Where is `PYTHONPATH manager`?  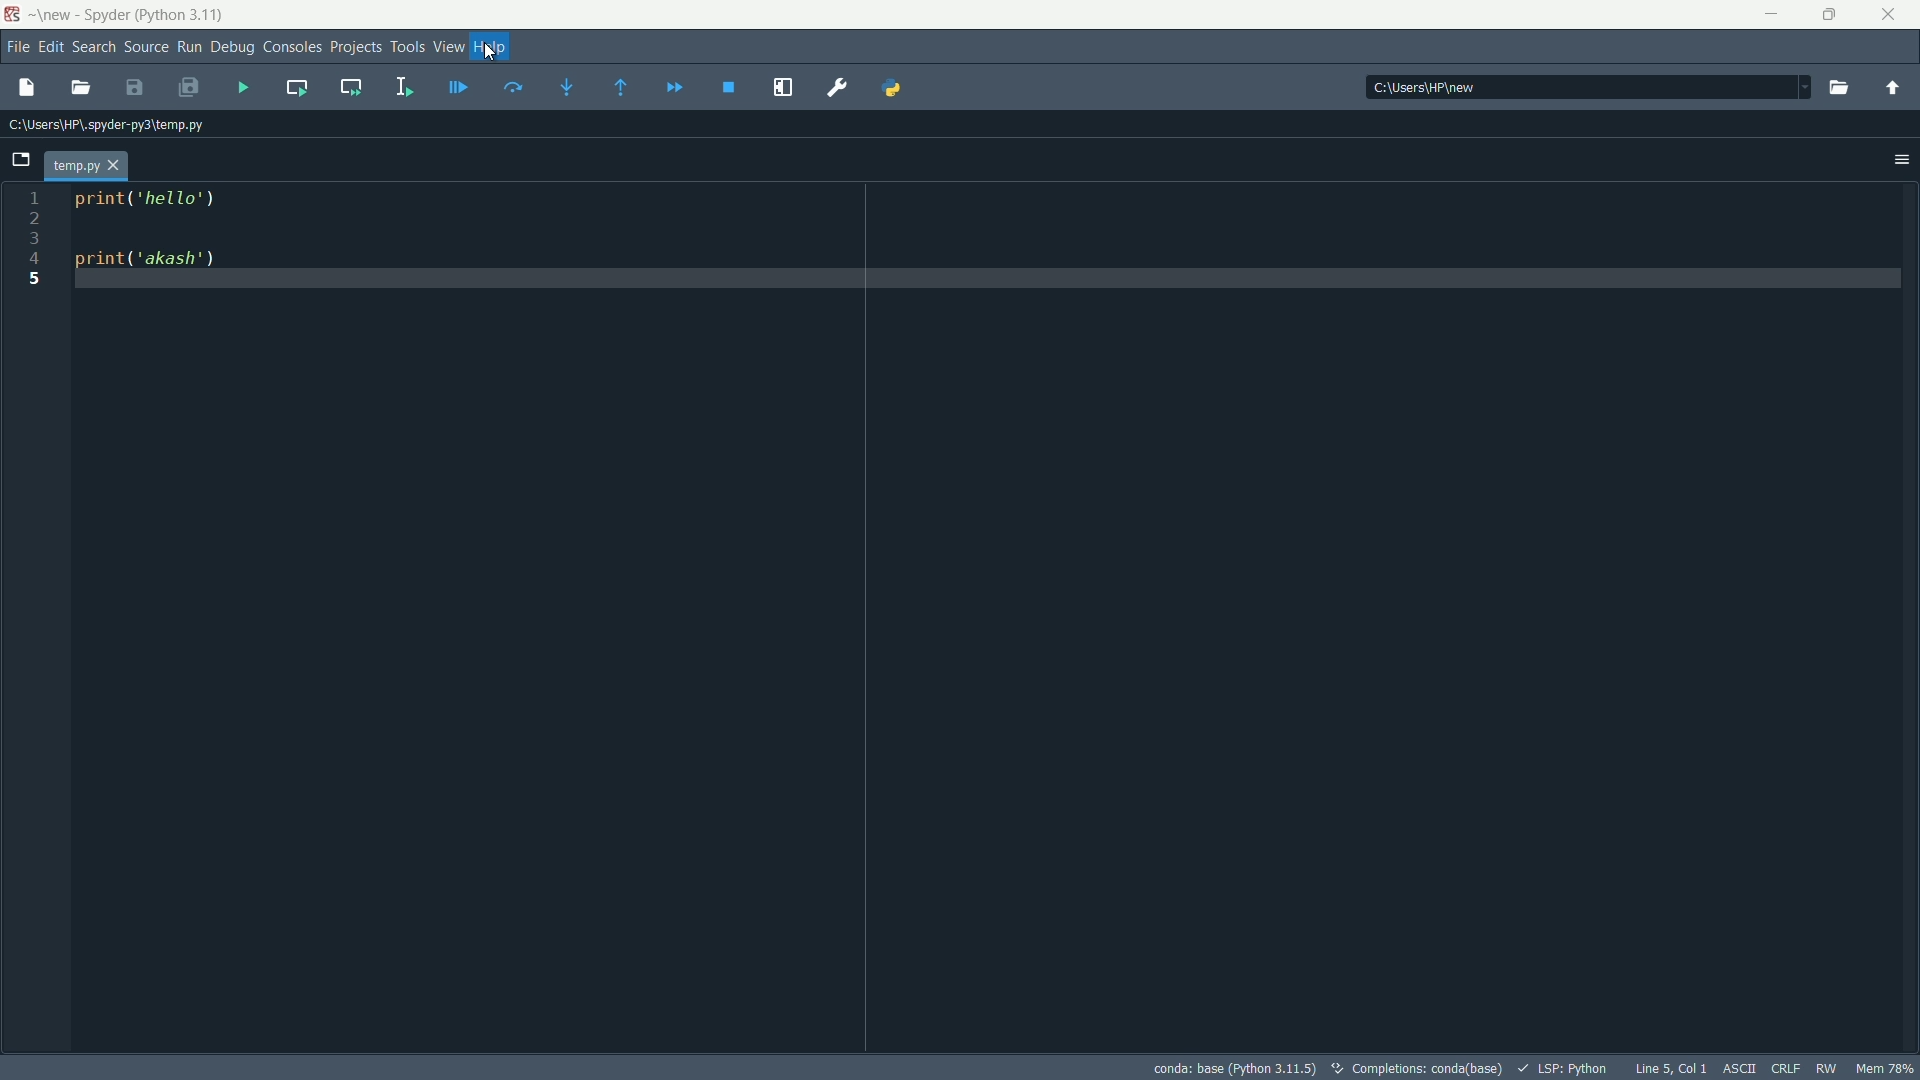 PYTHONPATH manager is located at coordinates (895, 89).